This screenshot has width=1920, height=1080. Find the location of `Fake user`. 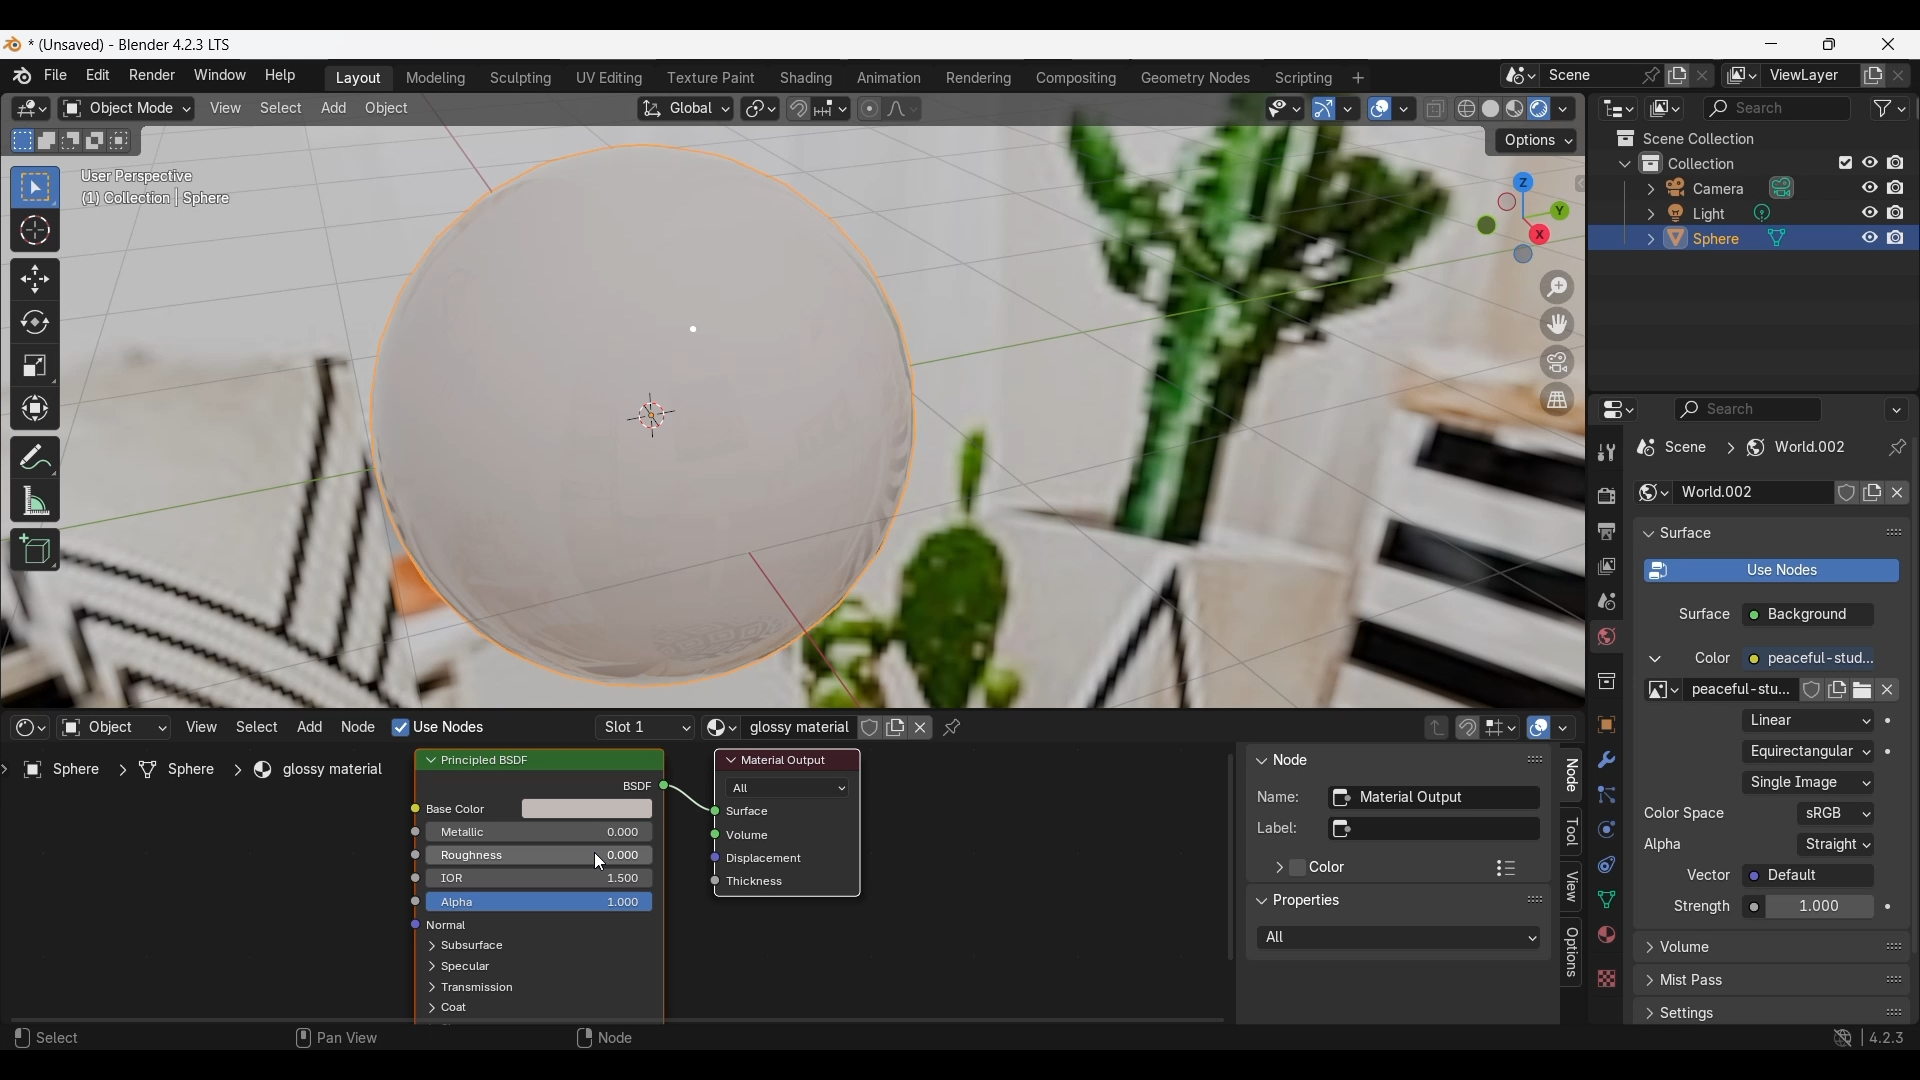

Fake user is located at coordinates (1846, 492).